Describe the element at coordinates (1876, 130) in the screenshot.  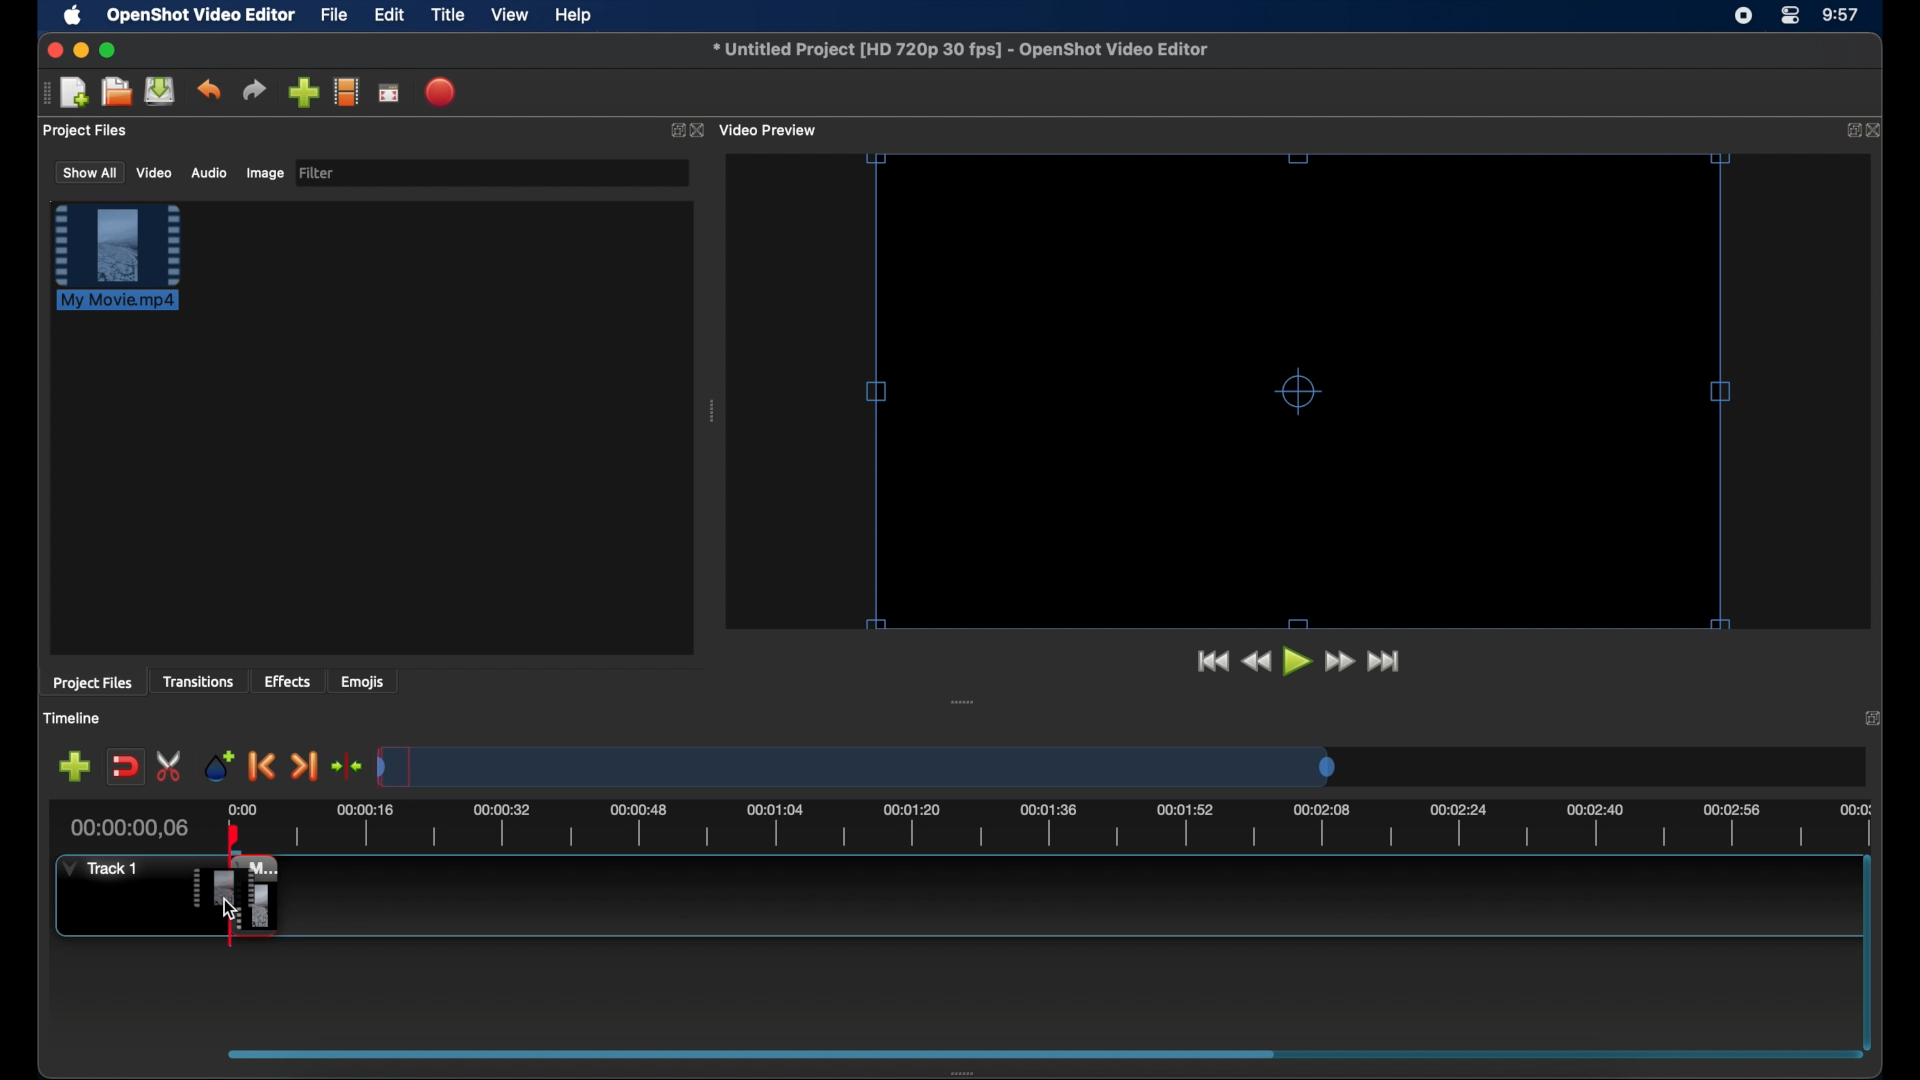
I see `close` at that location.